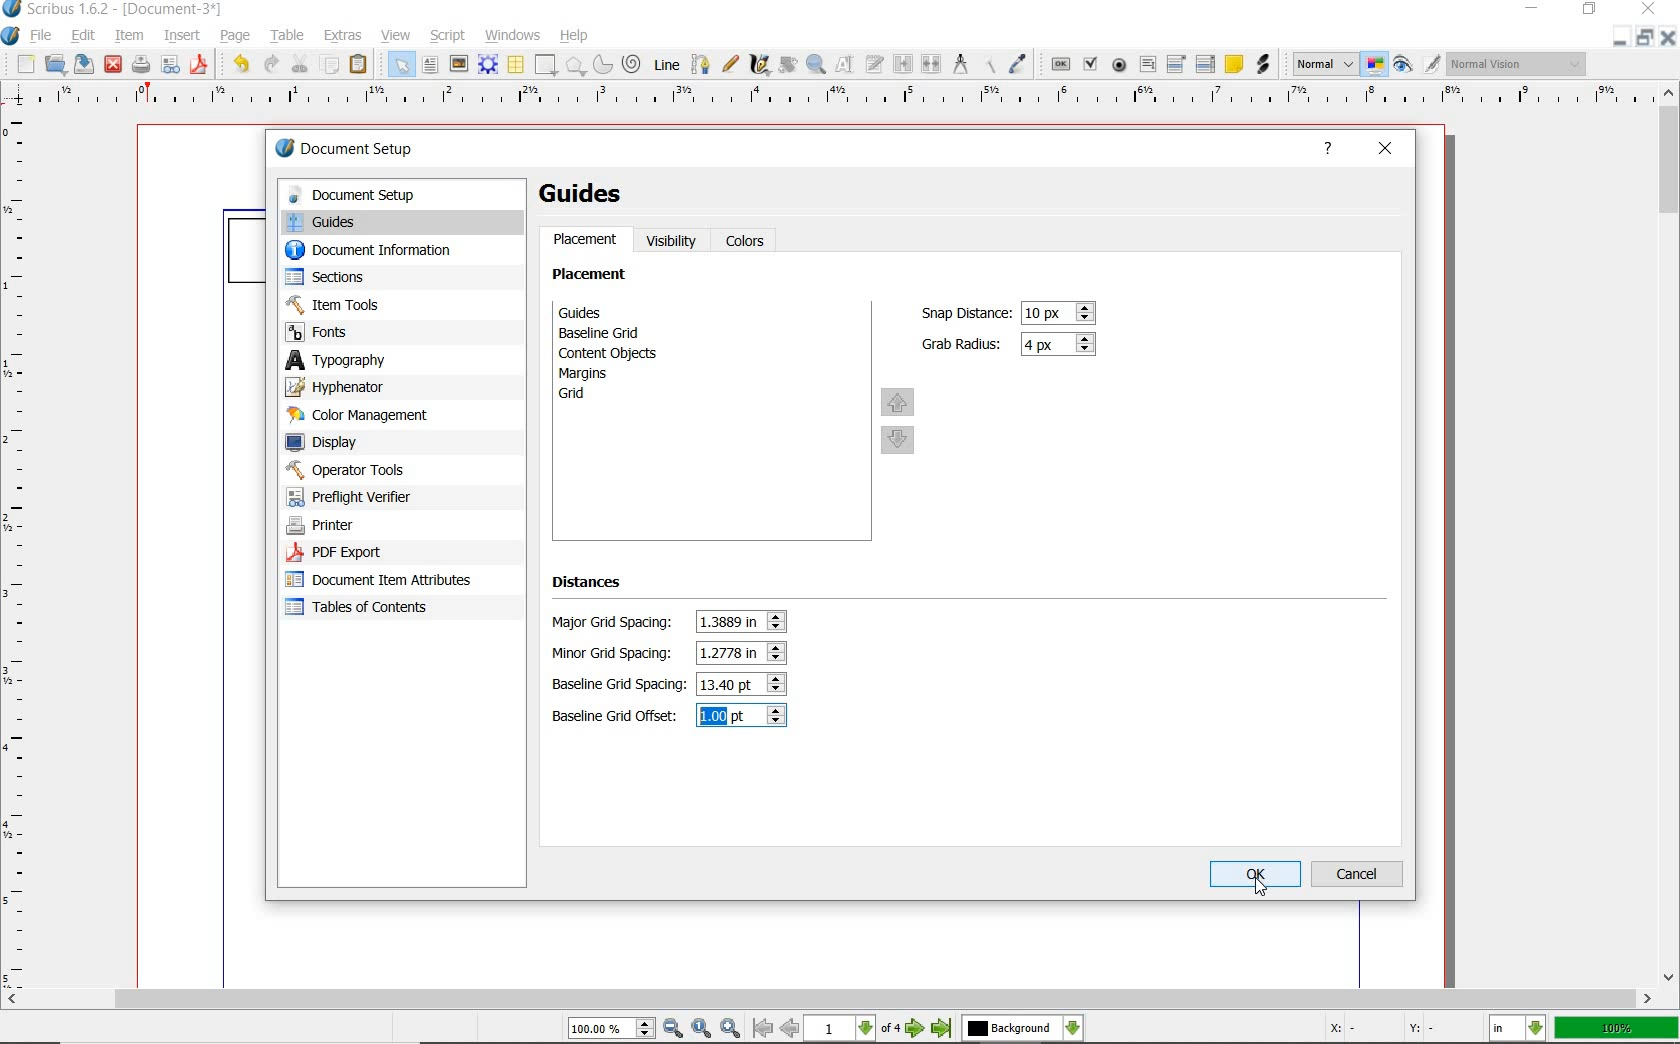 The width and height of the screenshot is (1680, 1044). Describe the element at coordinates (1260, 889) in the screenshot. I see `Cursor` at that location.